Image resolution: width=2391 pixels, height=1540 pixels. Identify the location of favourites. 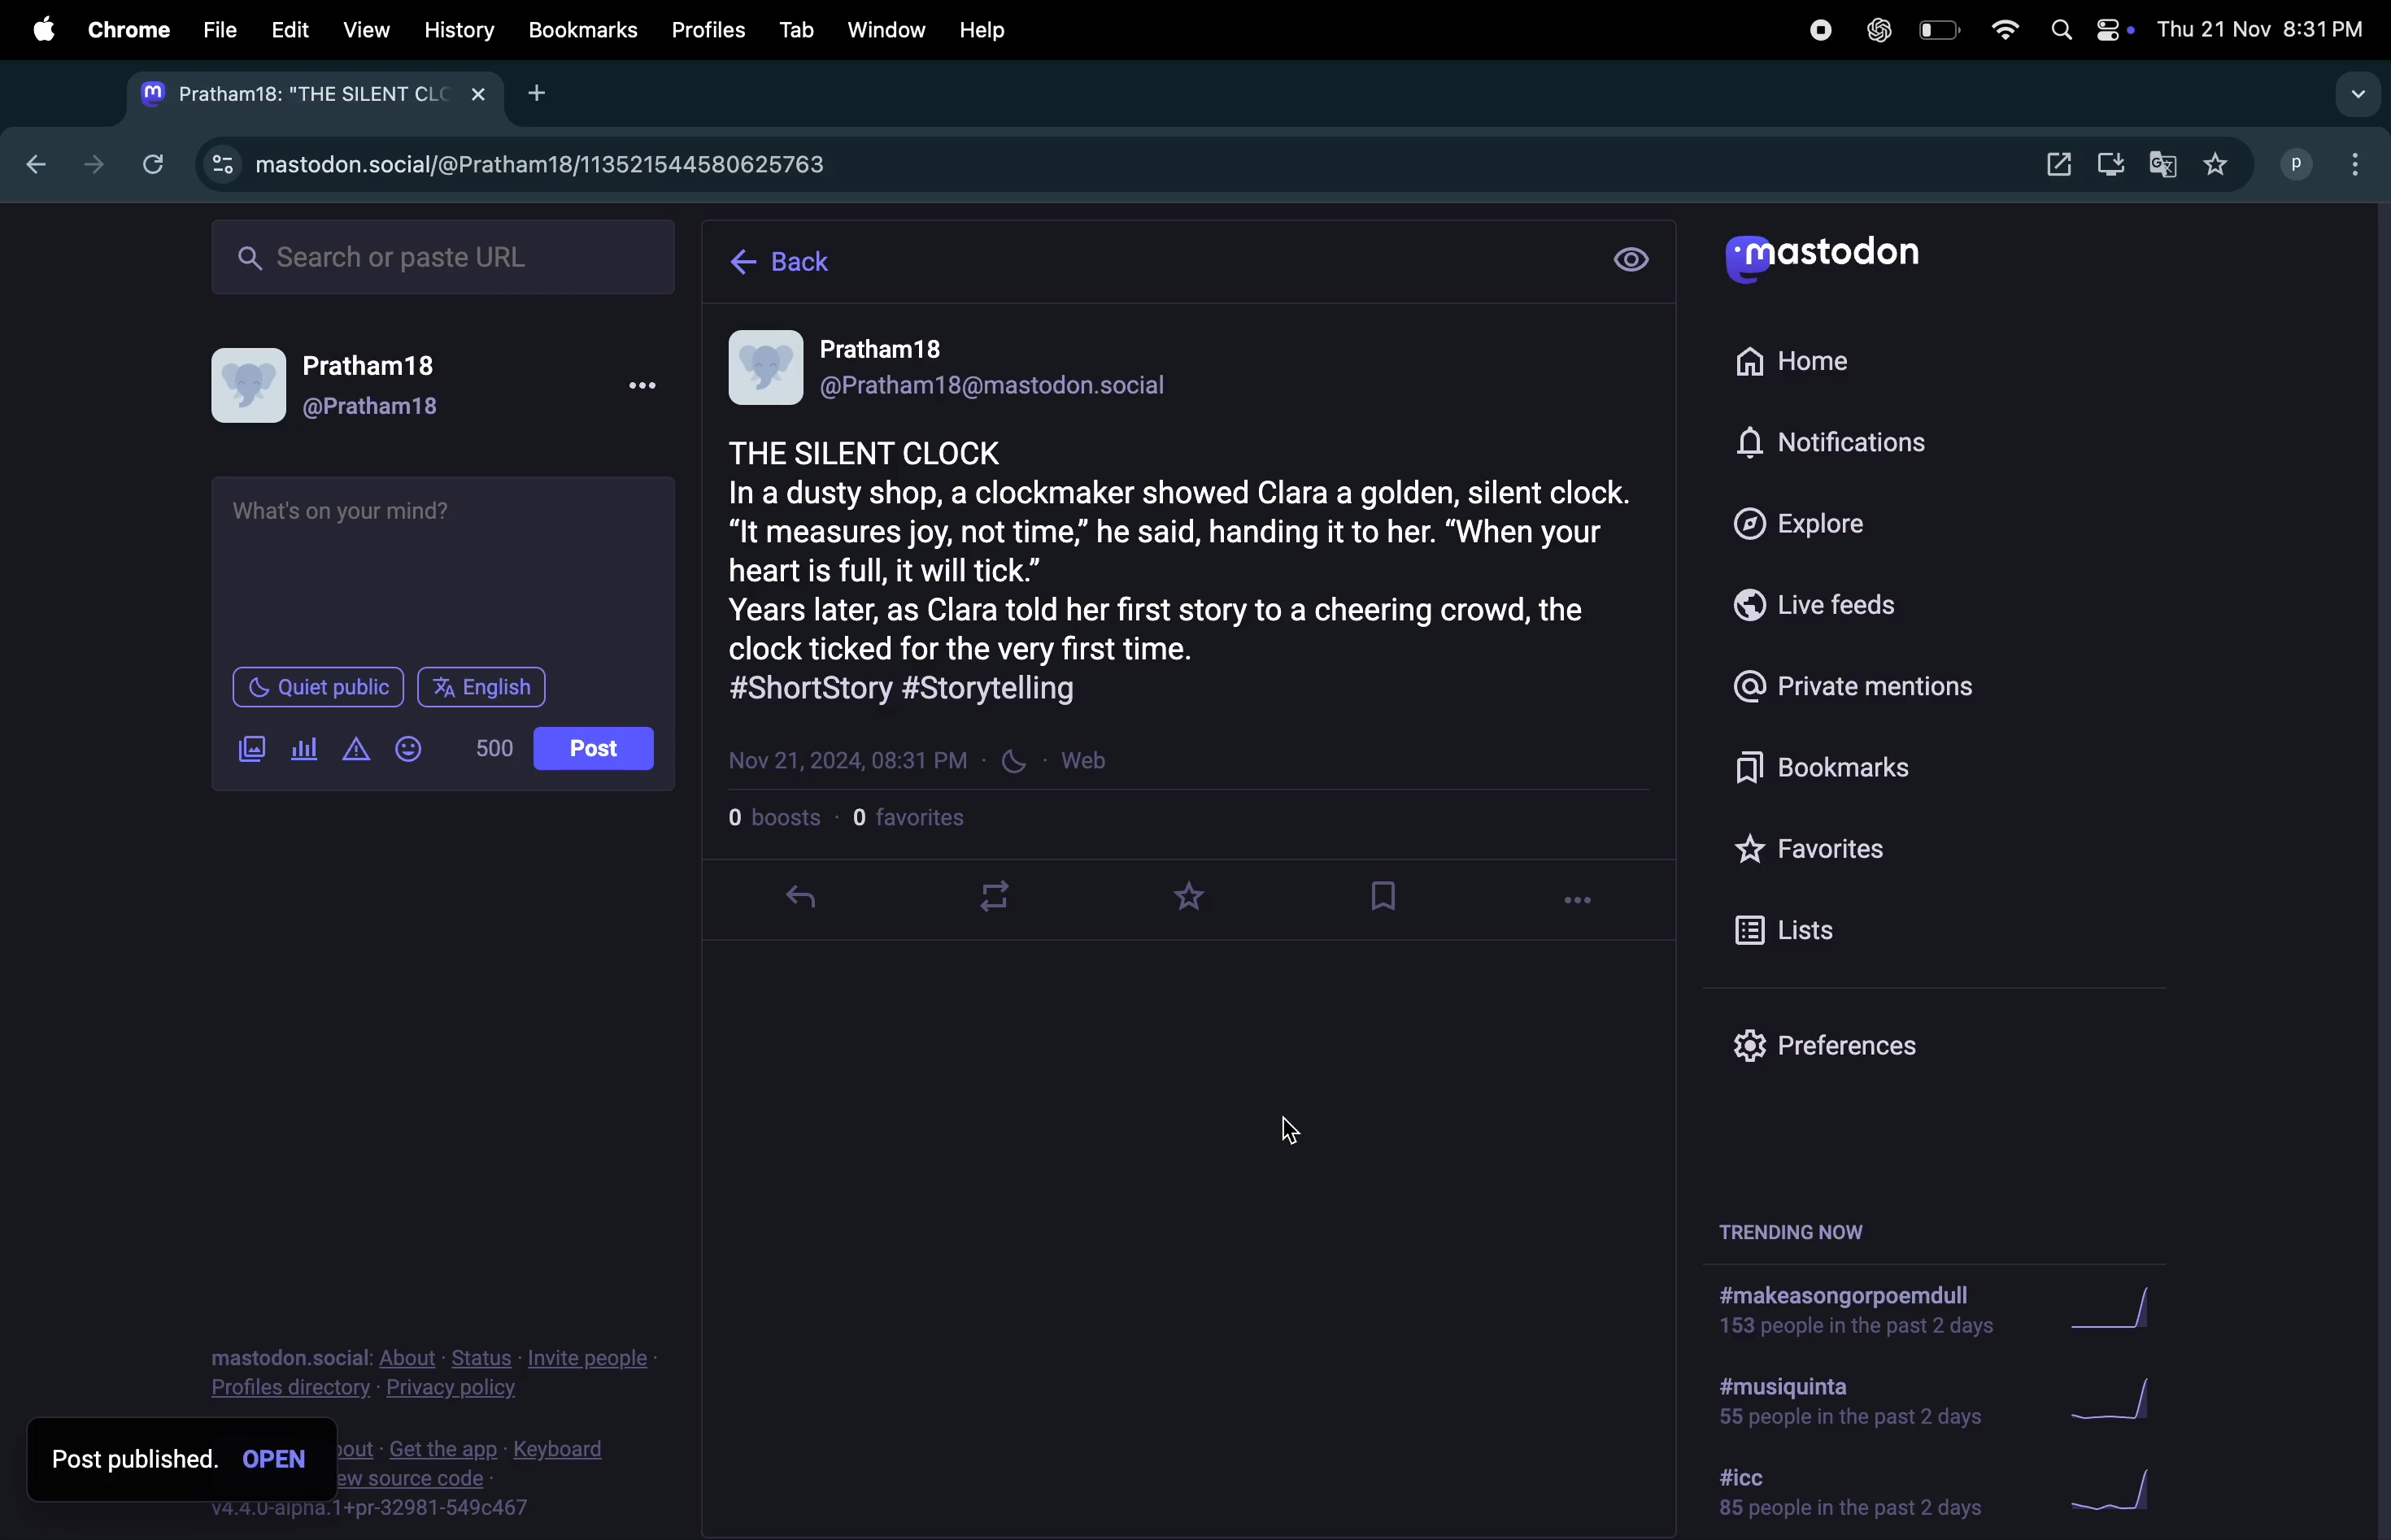
(1202, 903).